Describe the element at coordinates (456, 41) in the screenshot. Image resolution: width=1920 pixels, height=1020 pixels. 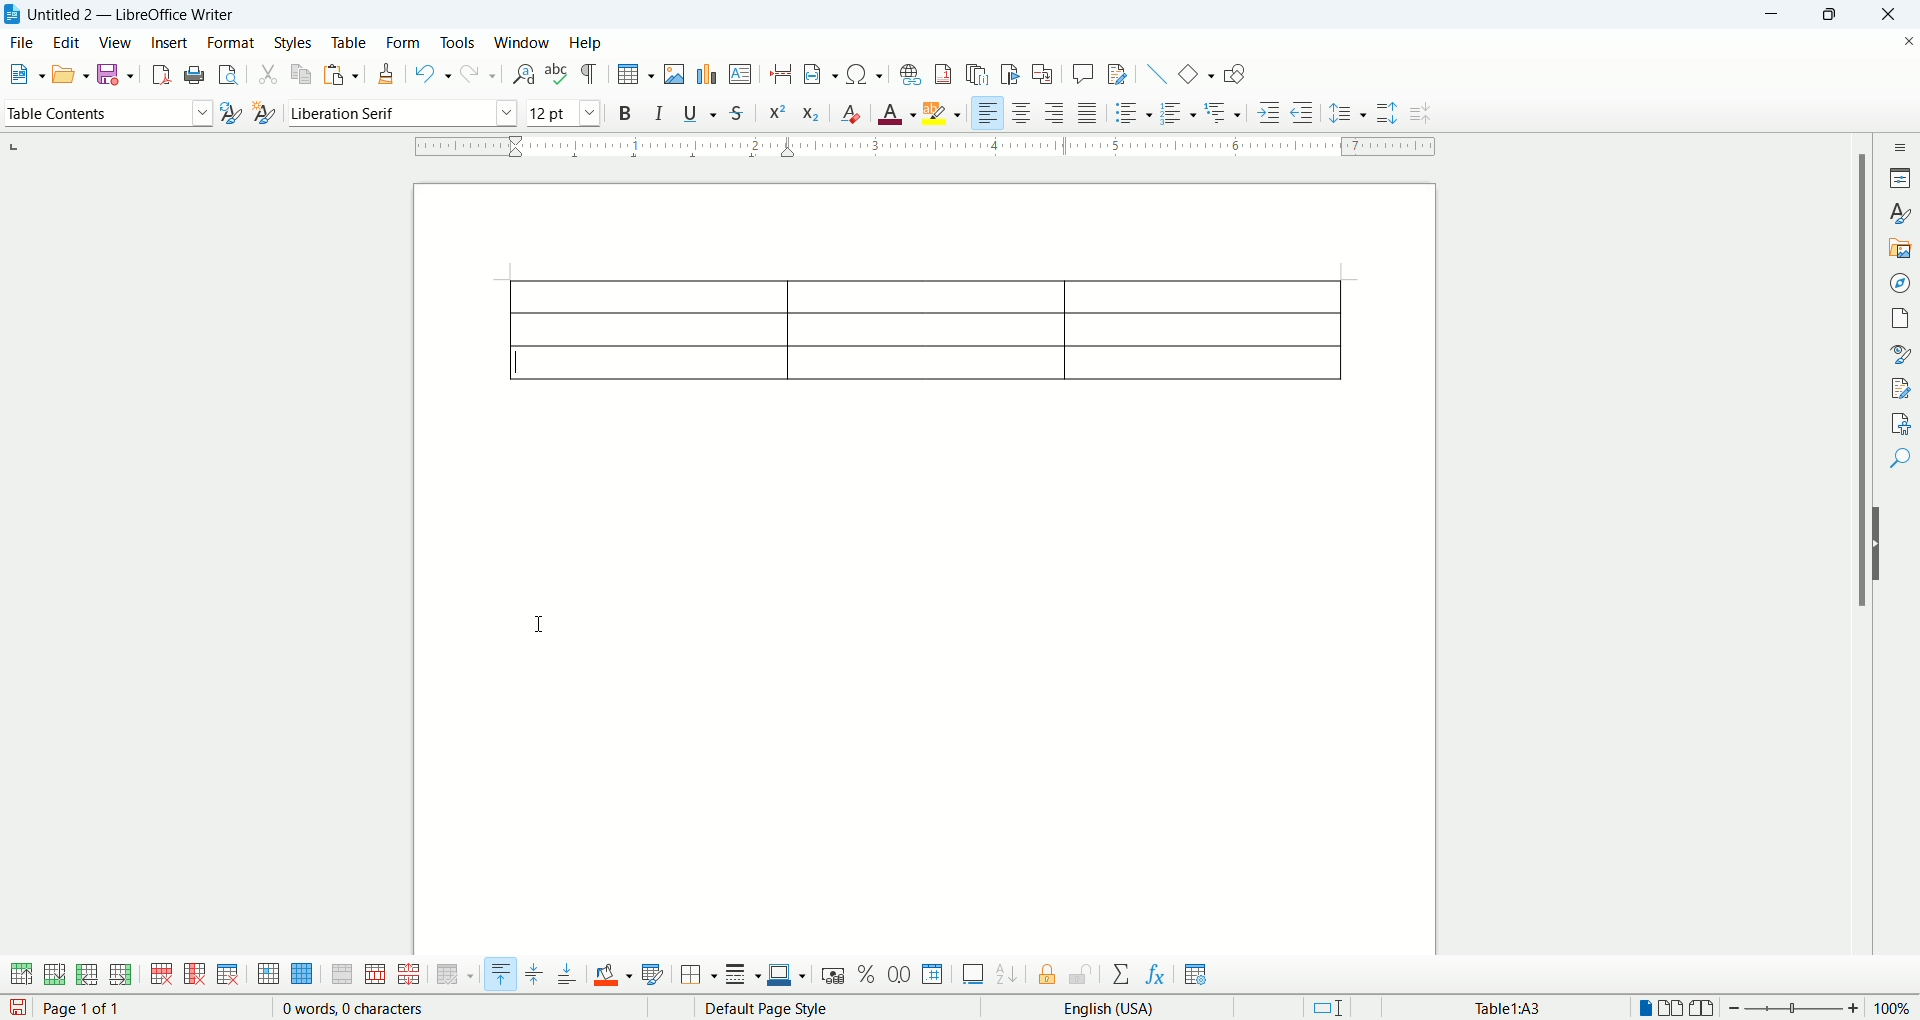
I see `tools` at that location.